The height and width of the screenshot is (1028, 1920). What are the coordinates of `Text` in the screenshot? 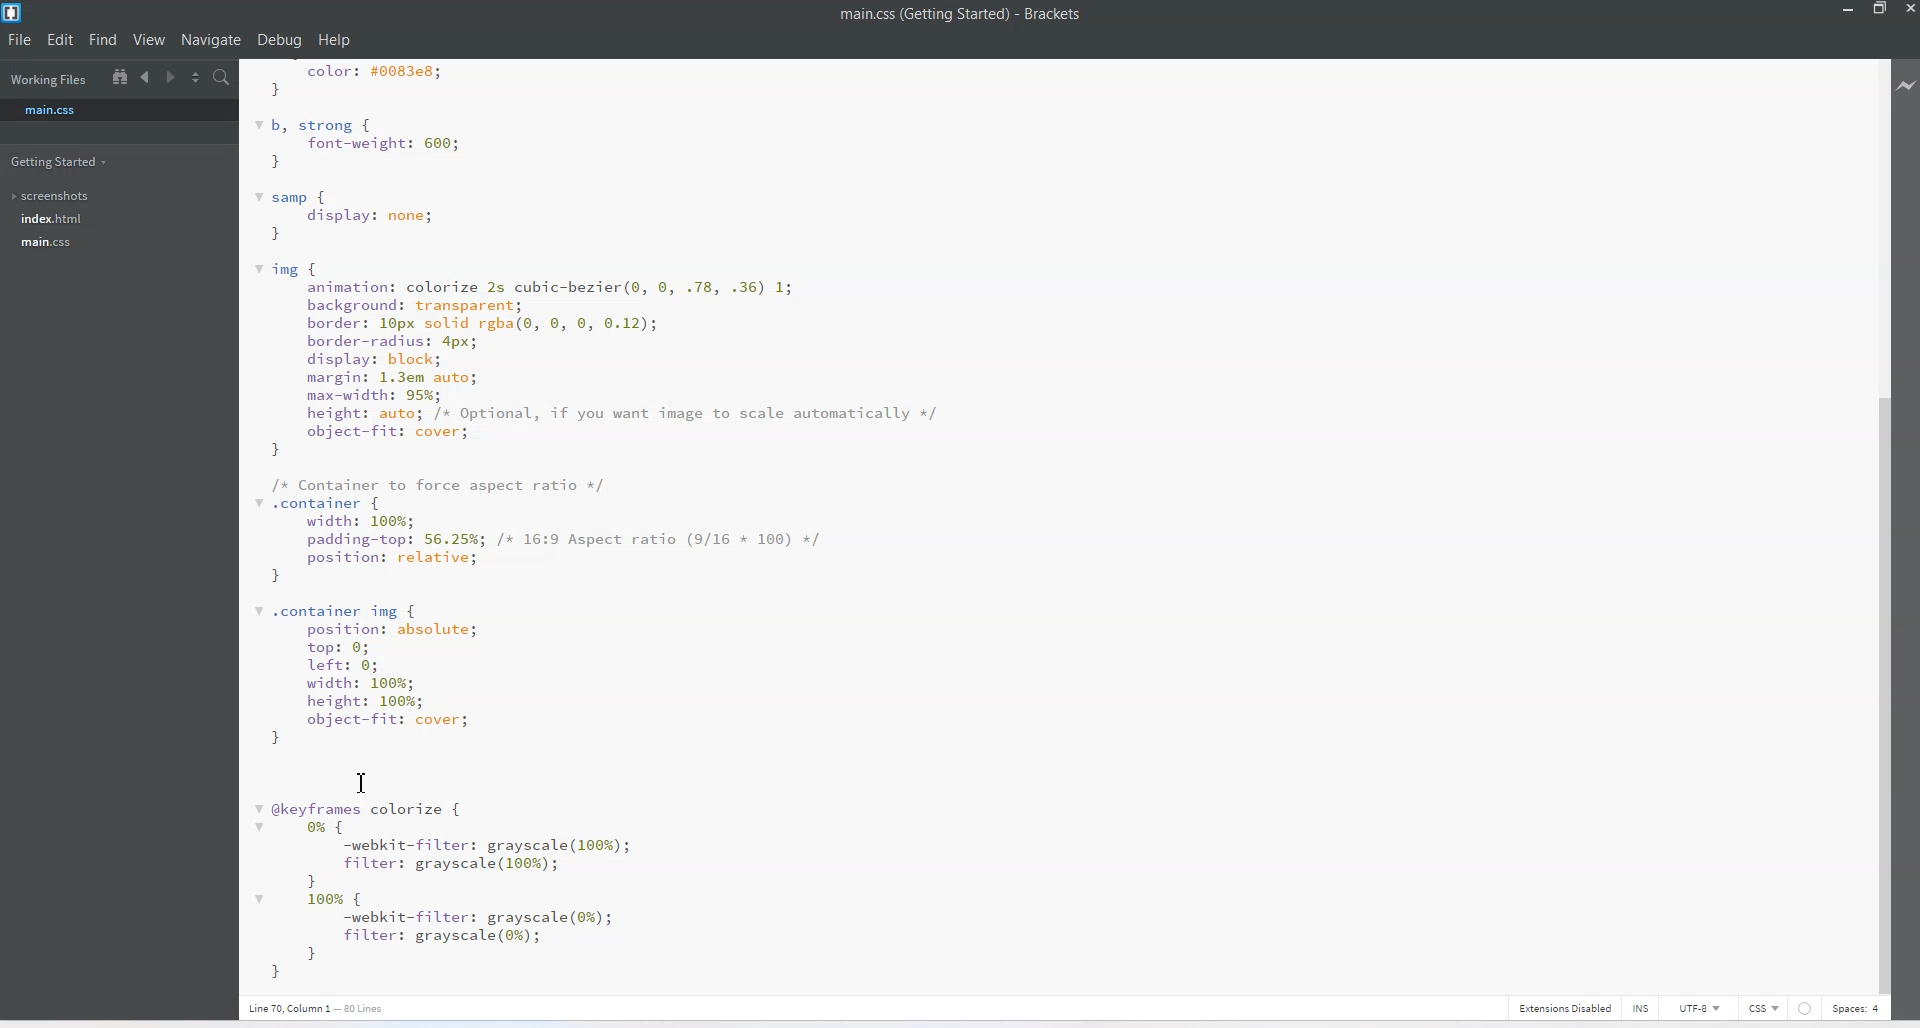 It's located at (978, 14).